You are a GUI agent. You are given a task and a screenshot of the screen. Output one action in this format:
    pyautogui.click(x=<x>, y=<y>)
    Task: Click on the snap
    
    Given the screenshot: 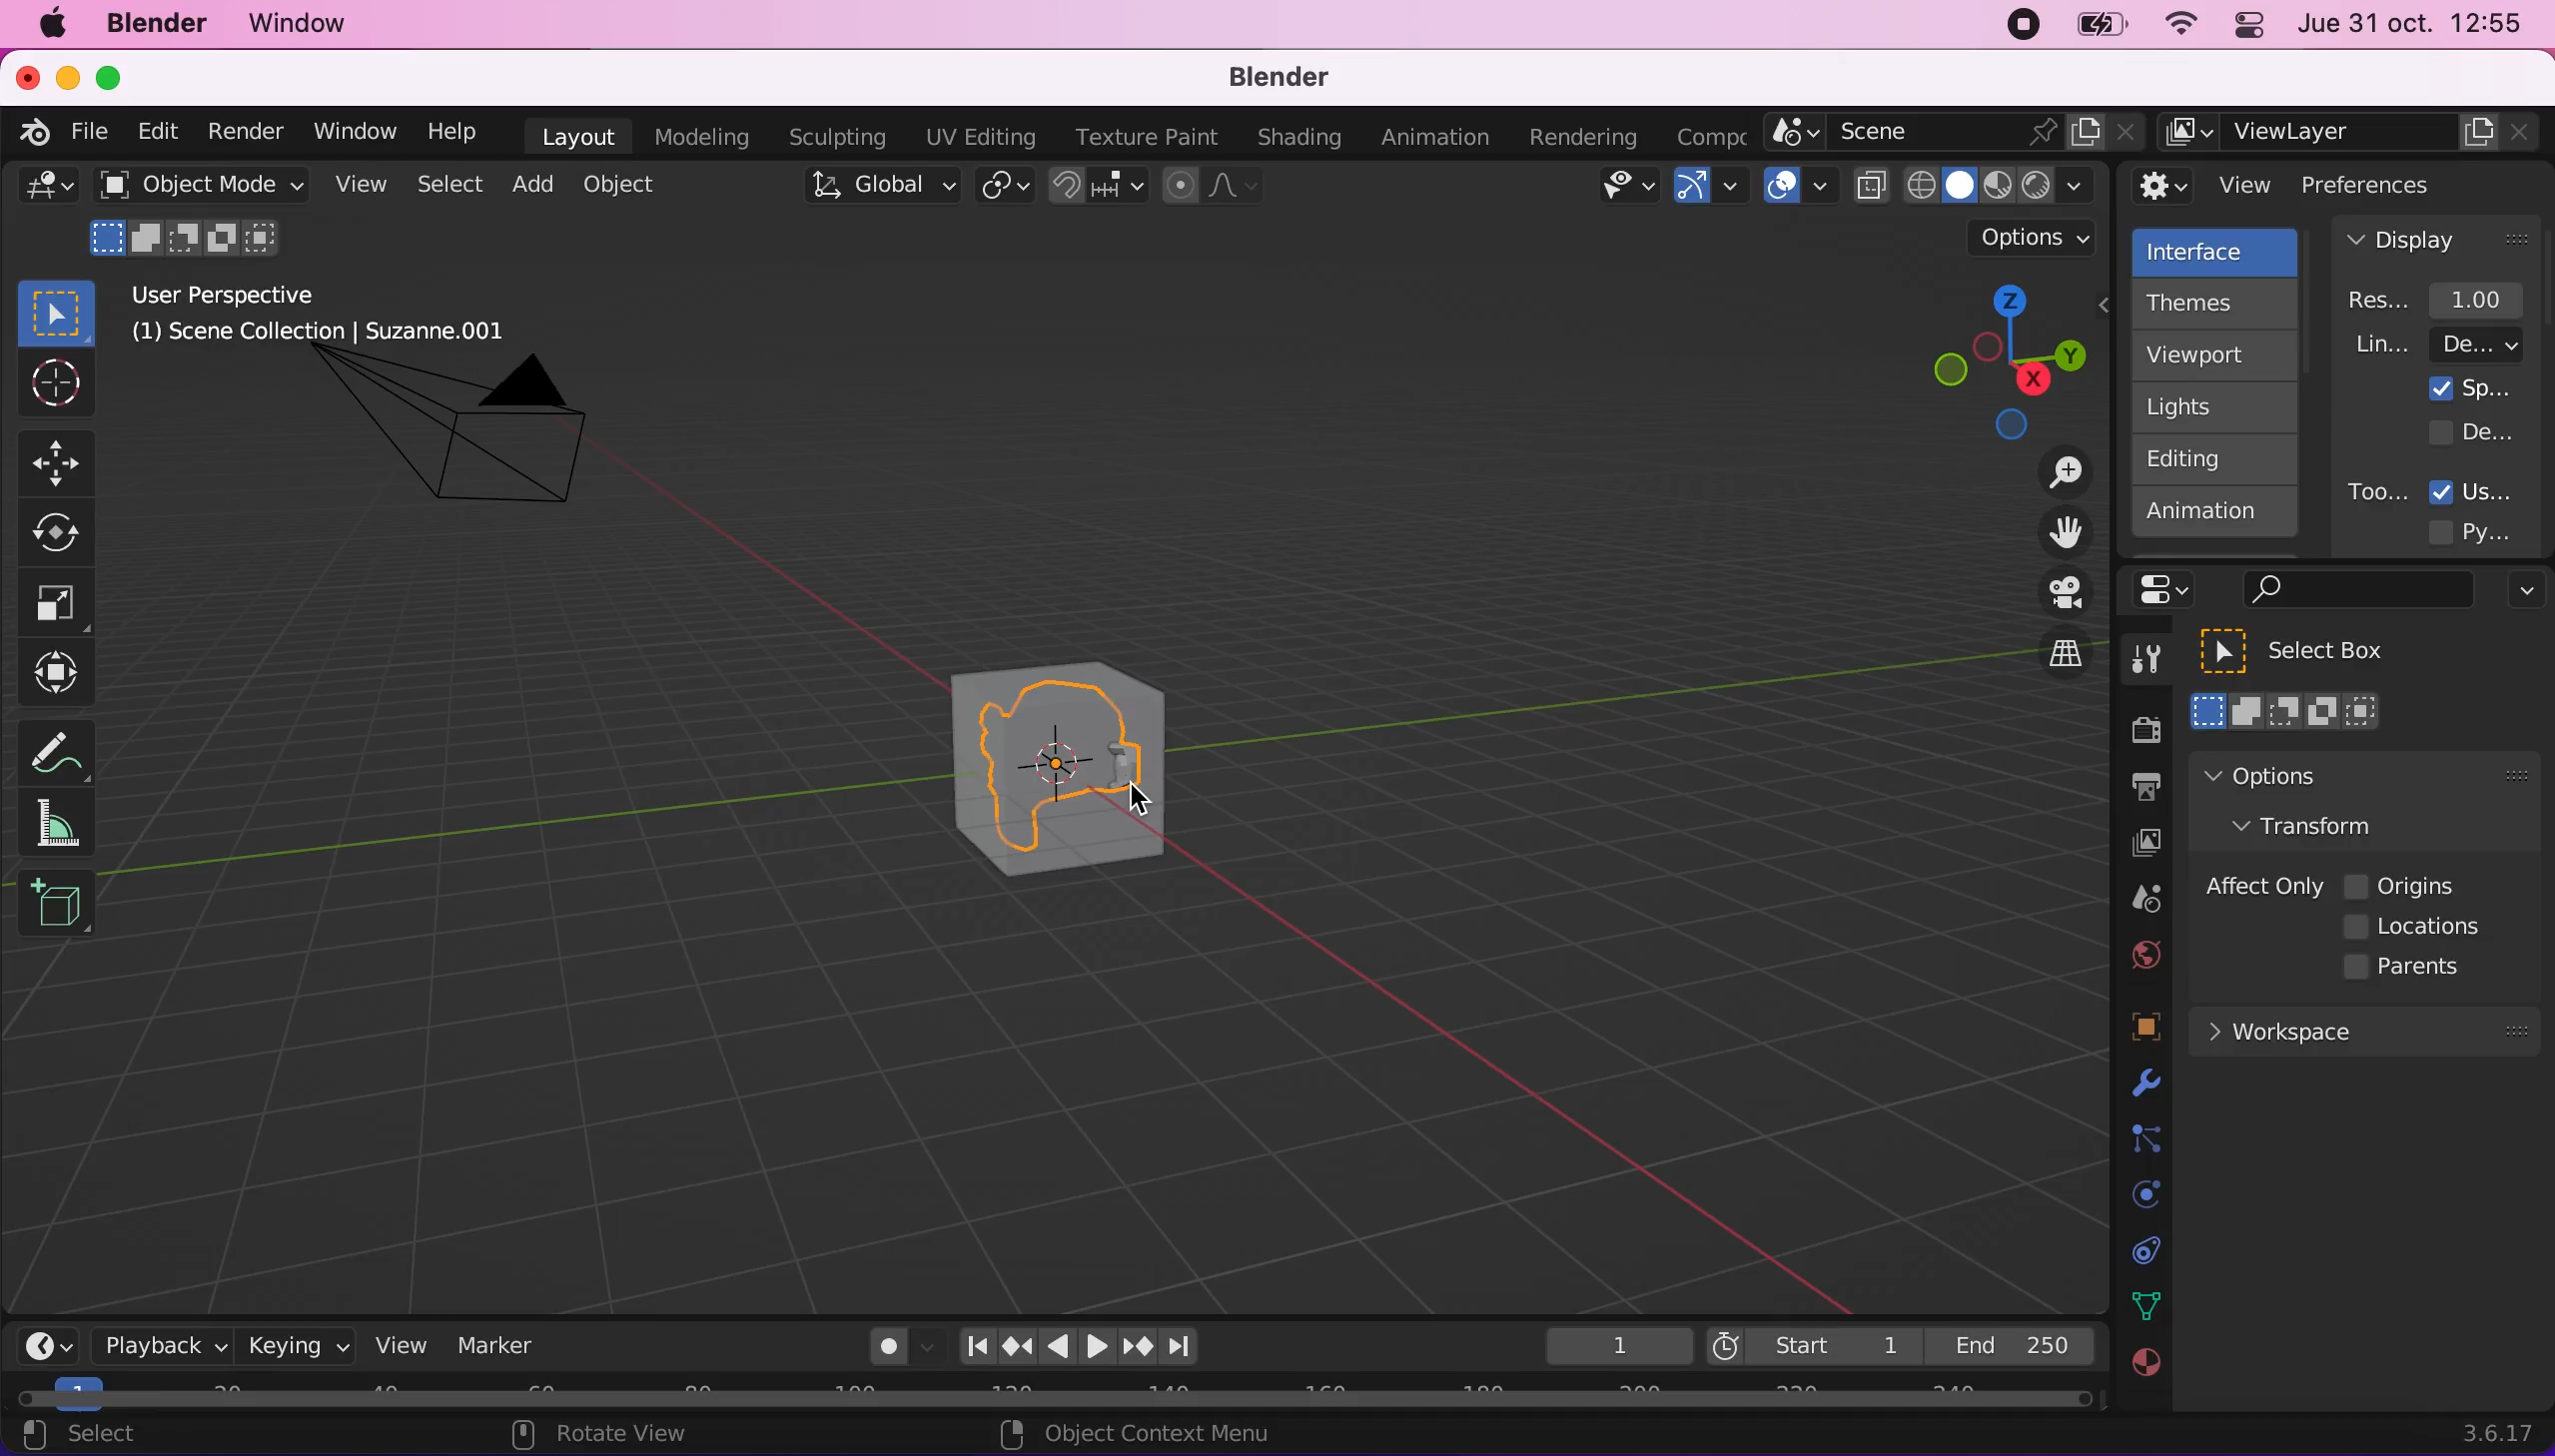 What is the action you would take?
    pyautogui.click(x=1100, y=186)
    